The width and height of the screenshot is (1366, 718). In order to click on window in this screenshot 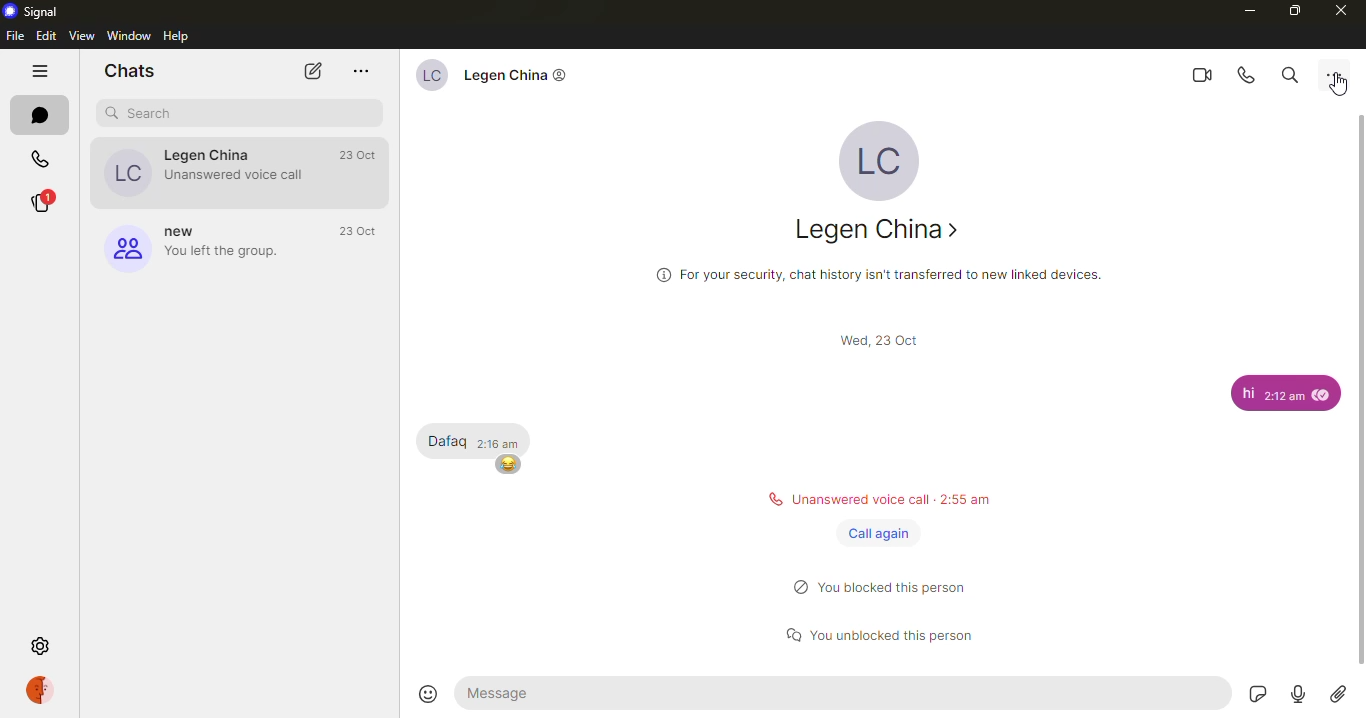, I will do `click(128, 35)`.